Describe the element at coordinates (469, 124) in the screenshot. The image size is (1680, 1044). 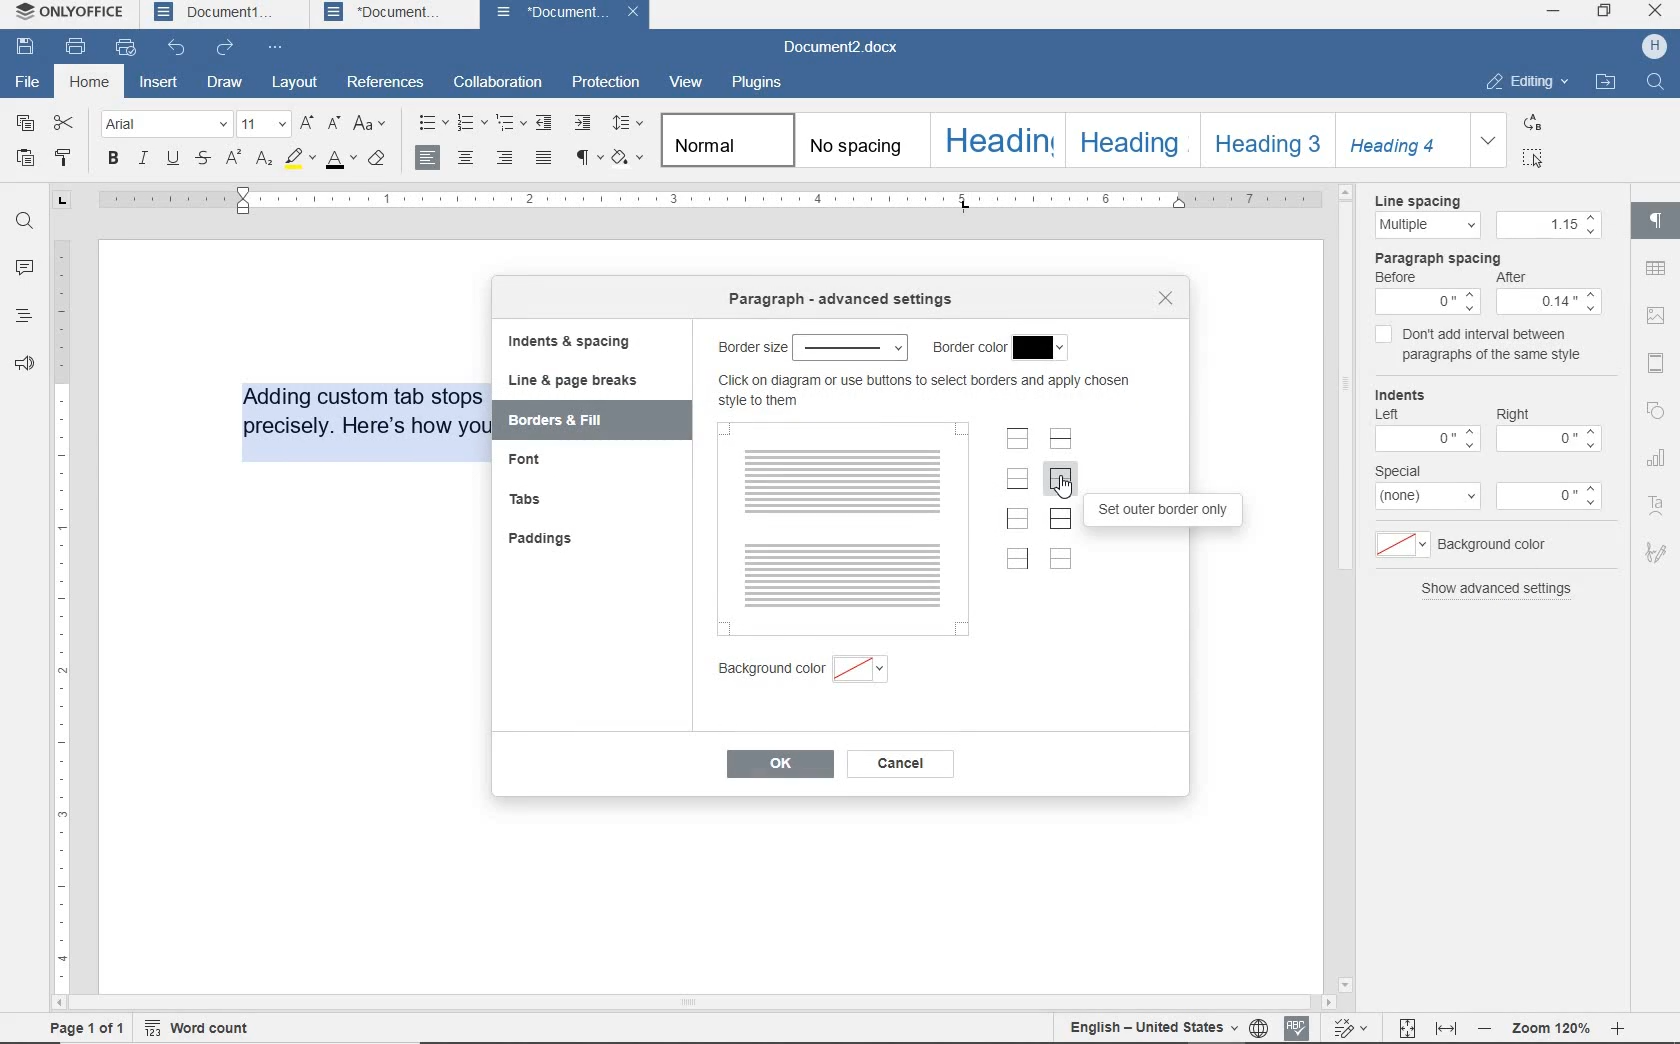
I see `numbering` at that location.